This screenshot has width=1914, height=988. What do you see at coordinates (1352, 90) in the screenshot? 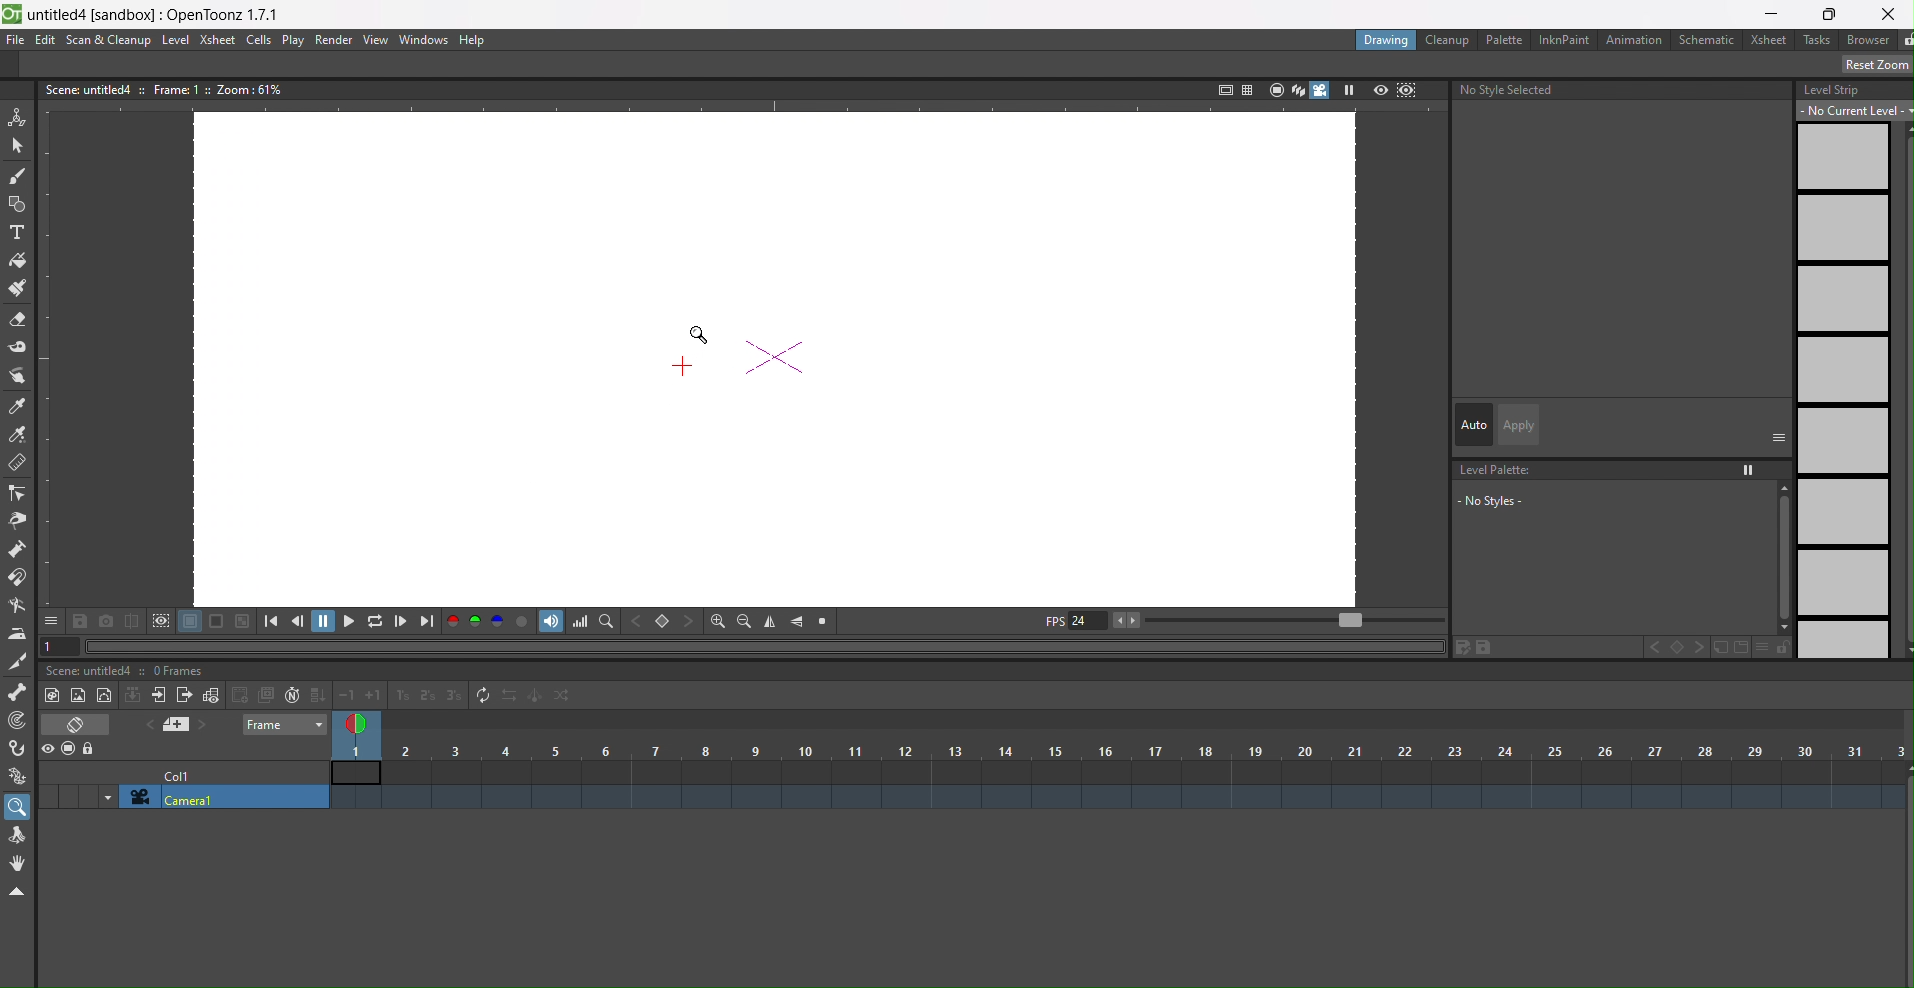
I see `play` at bounding box center [1352, 90].